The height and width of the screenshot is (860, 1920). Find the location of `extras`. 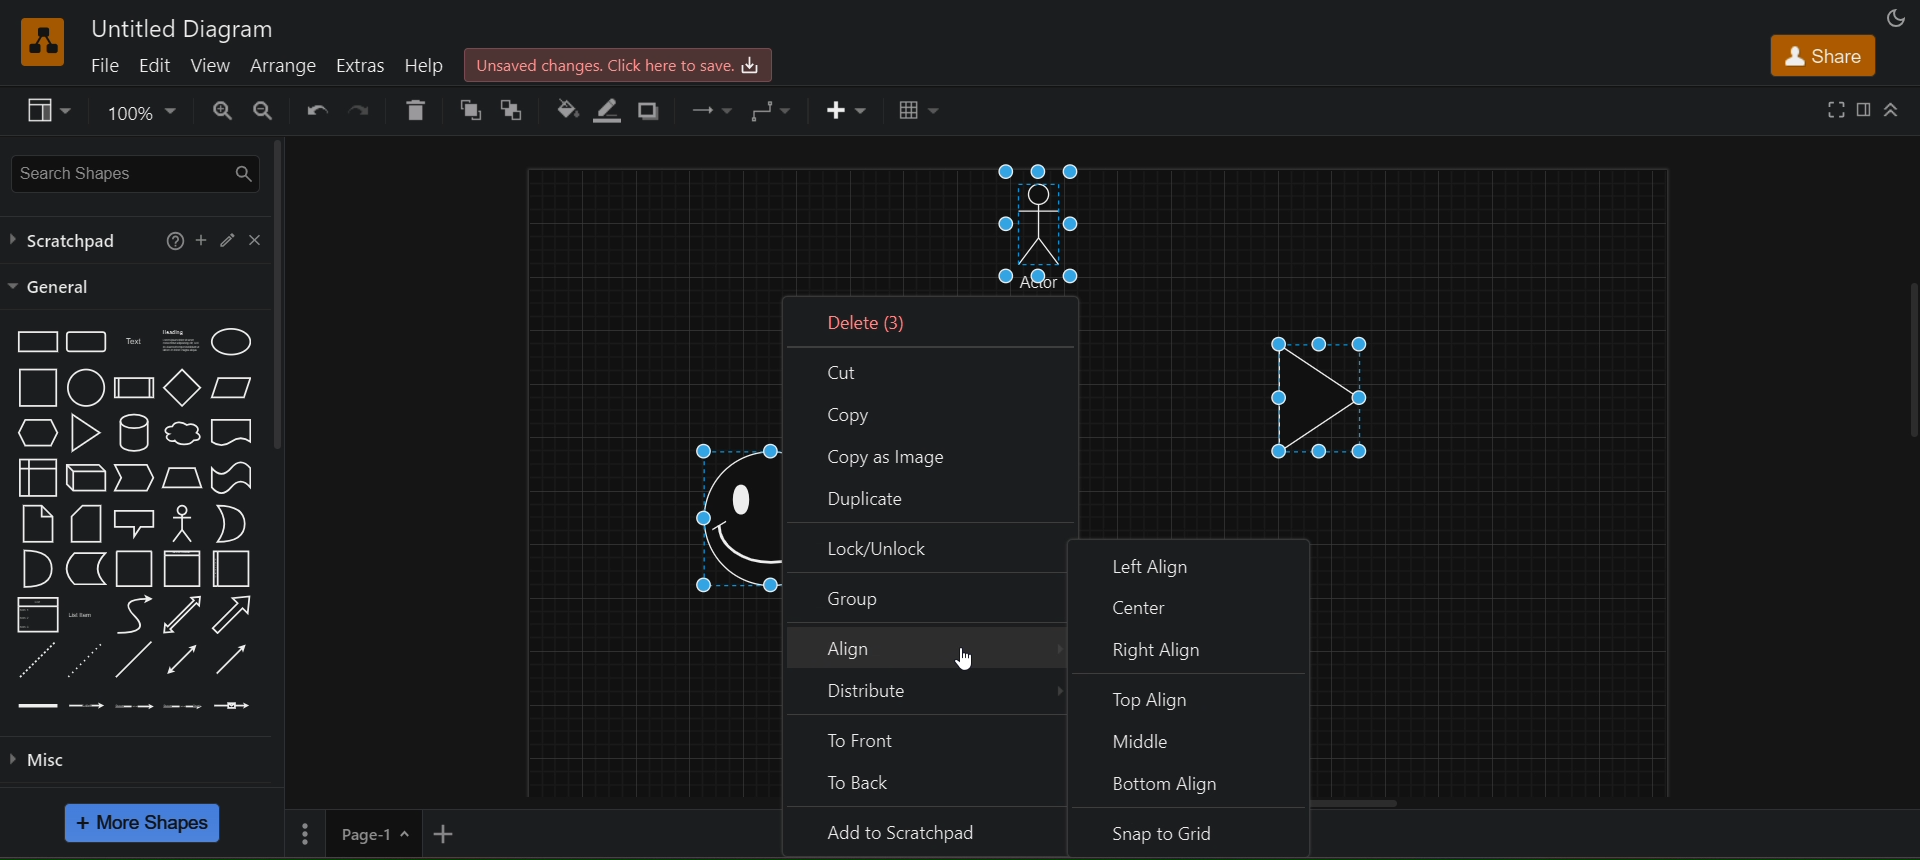

extras is located at coordinates (362, 66).